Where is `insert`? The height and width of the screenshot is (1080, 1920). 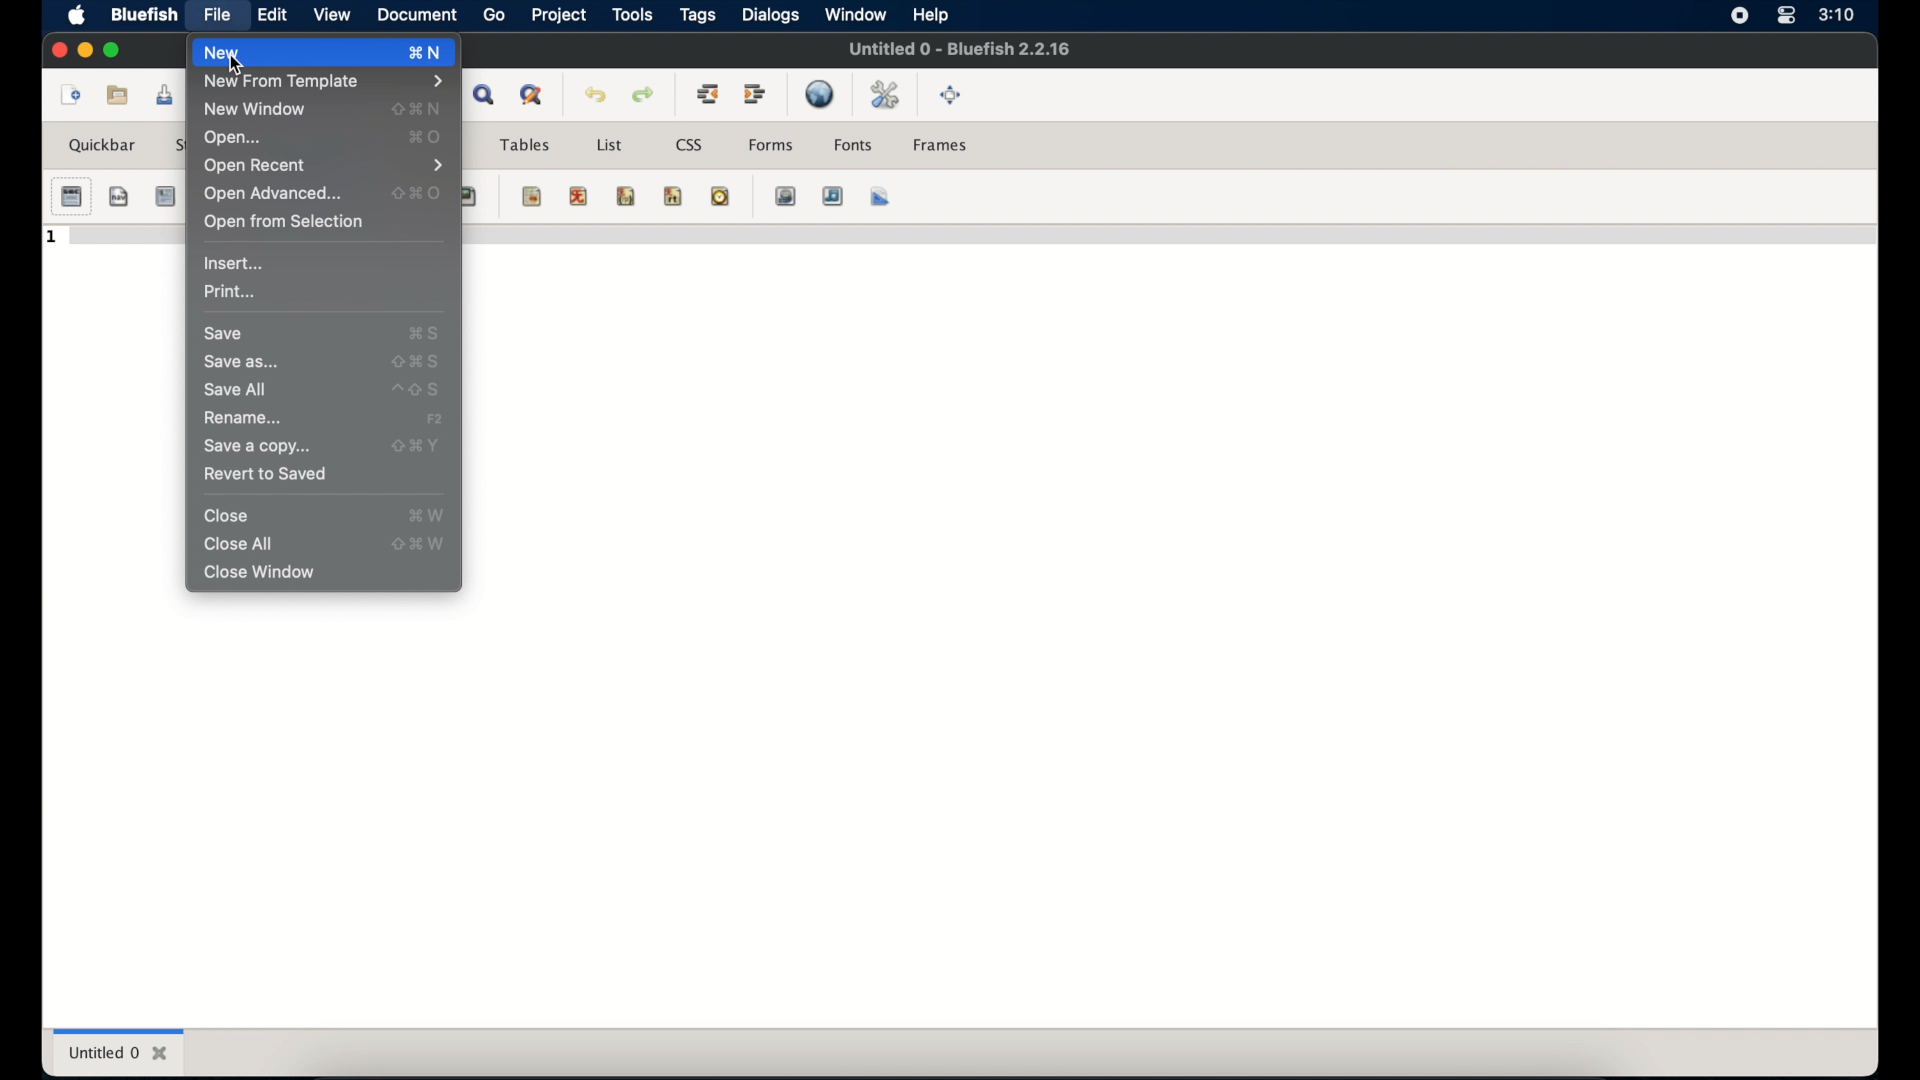
insert is located at coordinates (237, 263).